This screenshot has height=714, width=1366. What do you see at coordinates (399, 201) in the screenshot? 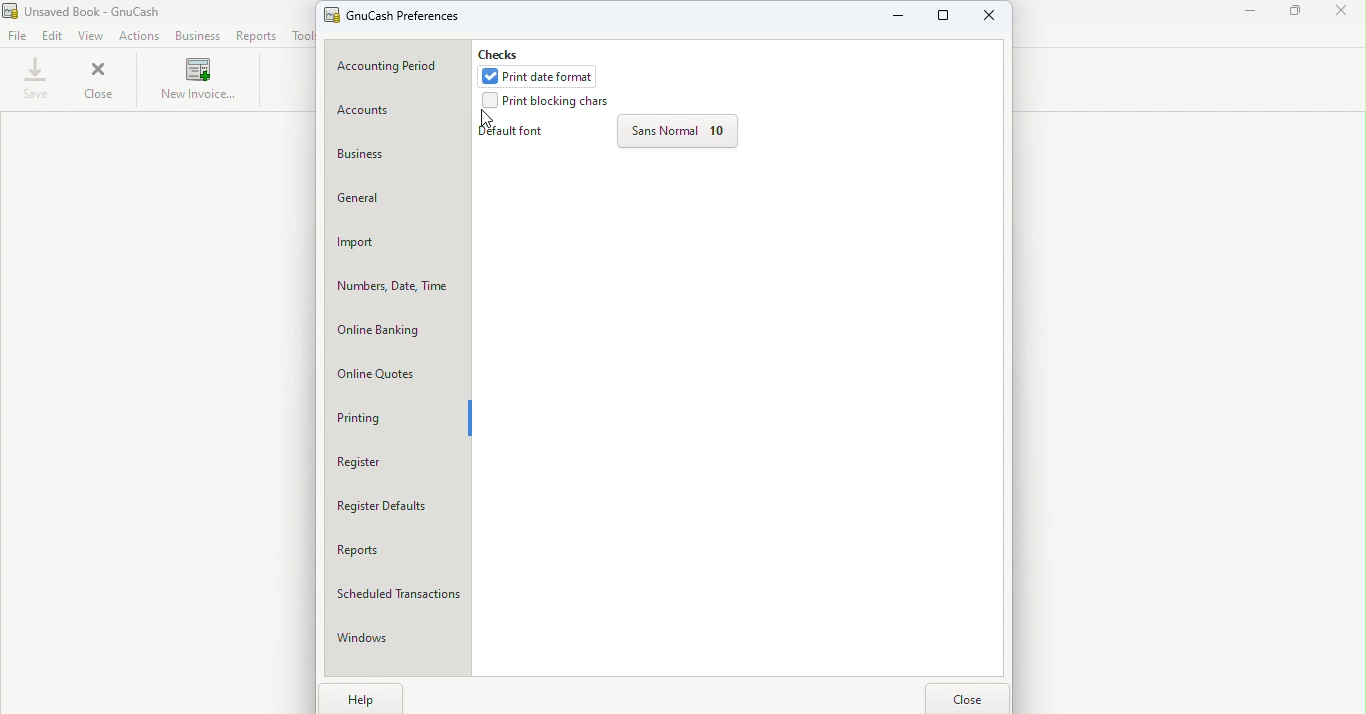
I see `General` at bounding box center [399, 201].